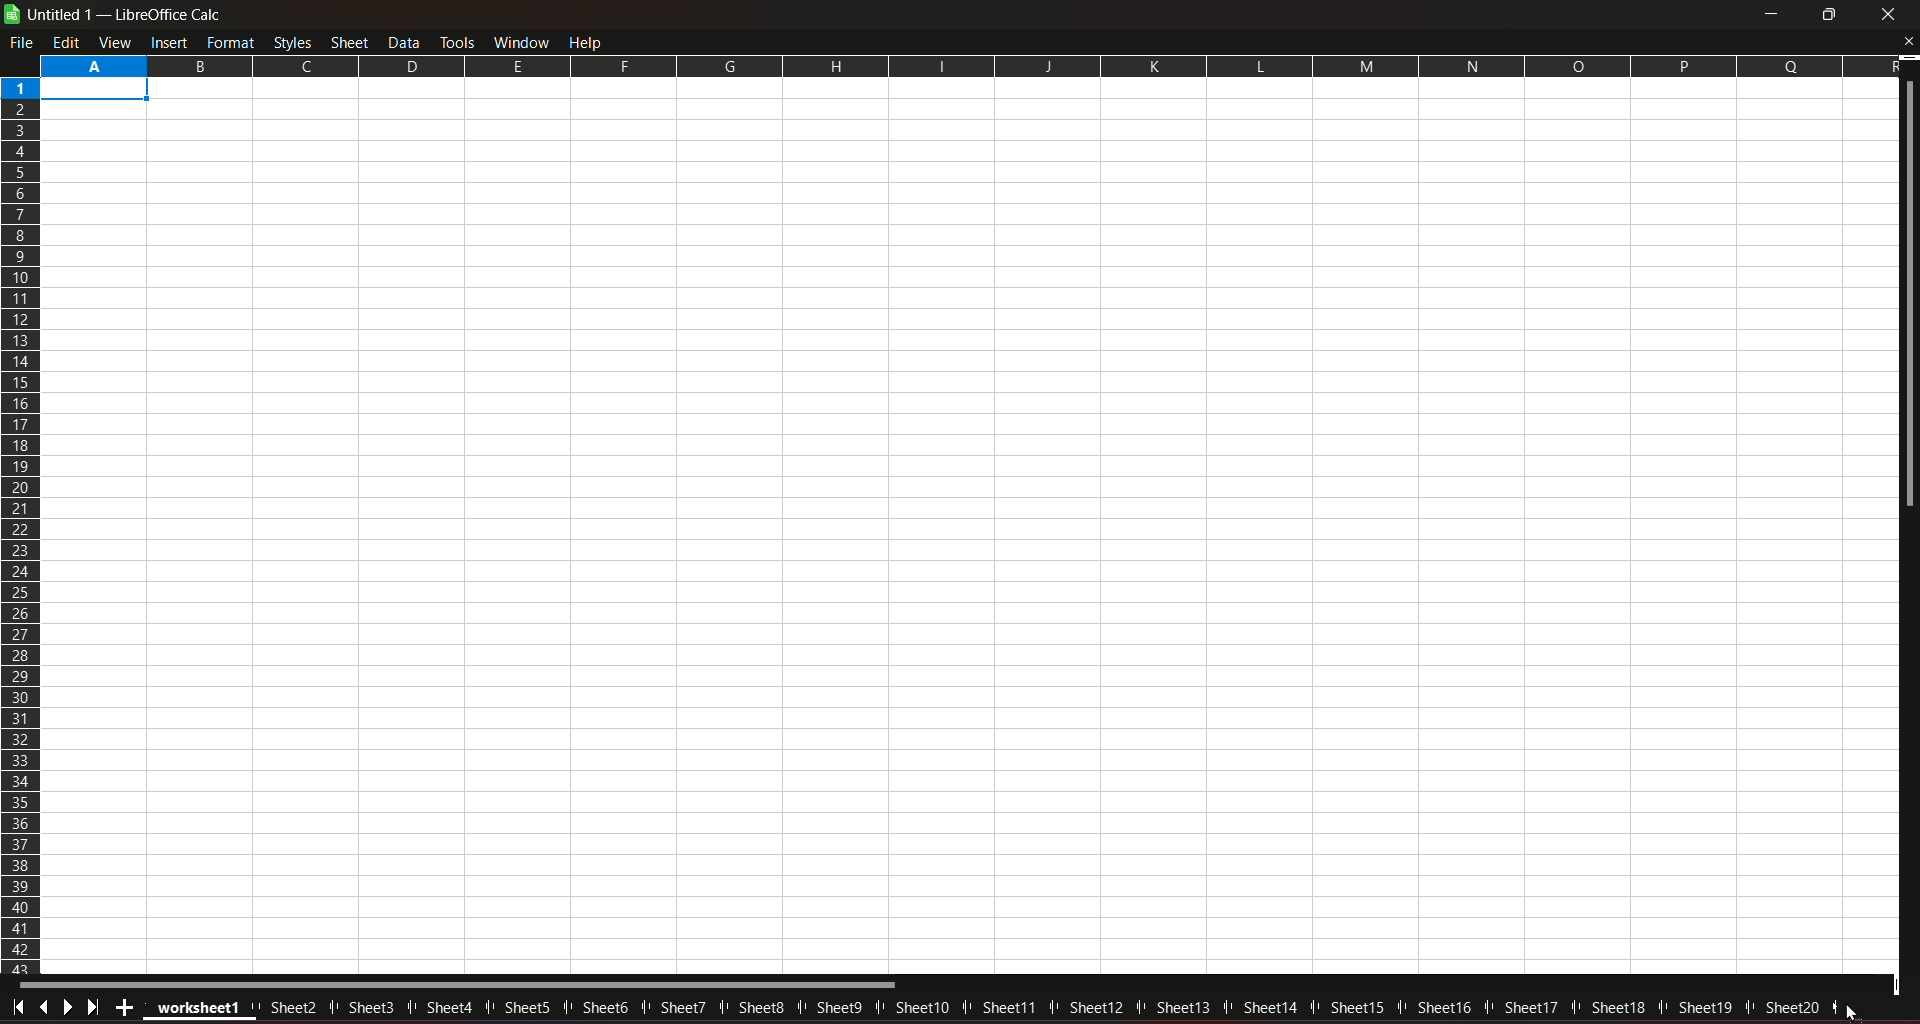 The width and height of the screenshot is (1920, 1024). I want to click on Window, so click(519, 41).